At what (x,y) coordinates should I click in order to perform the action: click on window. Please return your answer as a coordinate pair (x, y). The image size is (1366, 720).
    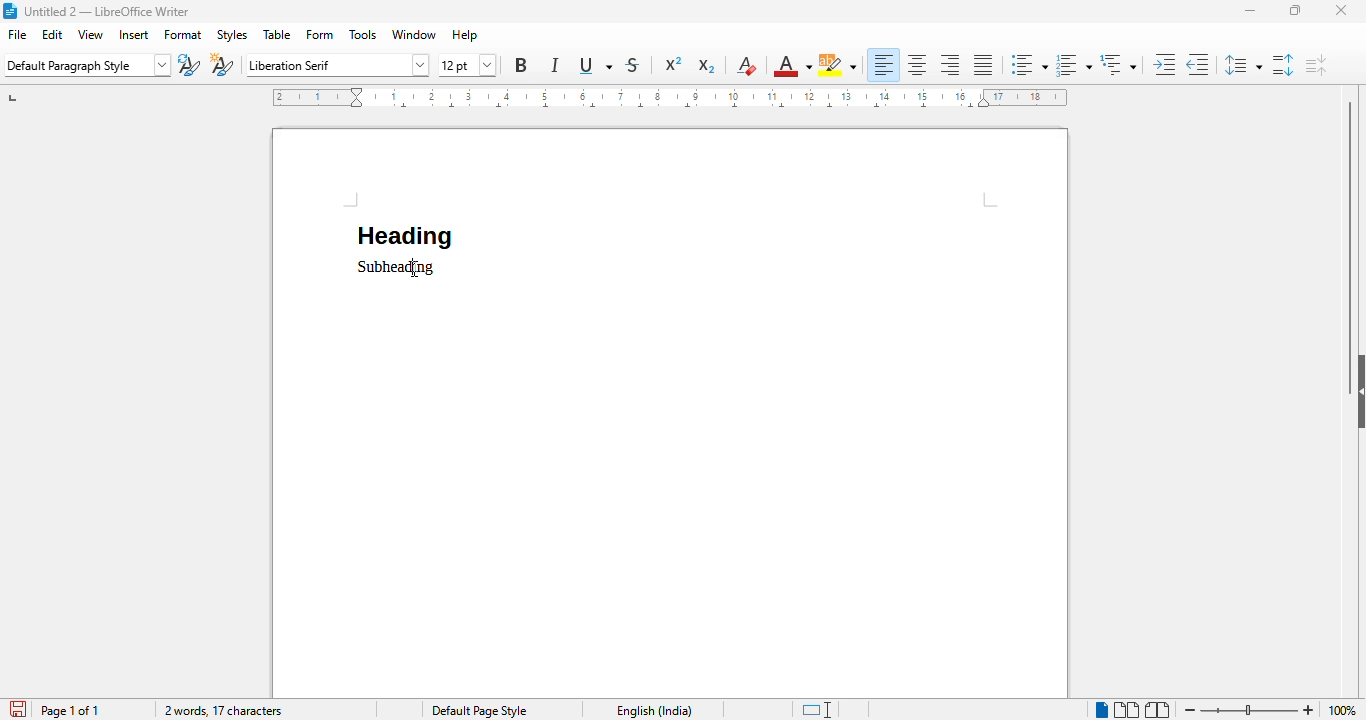
    Looking at the image, I should click on (415, 34).